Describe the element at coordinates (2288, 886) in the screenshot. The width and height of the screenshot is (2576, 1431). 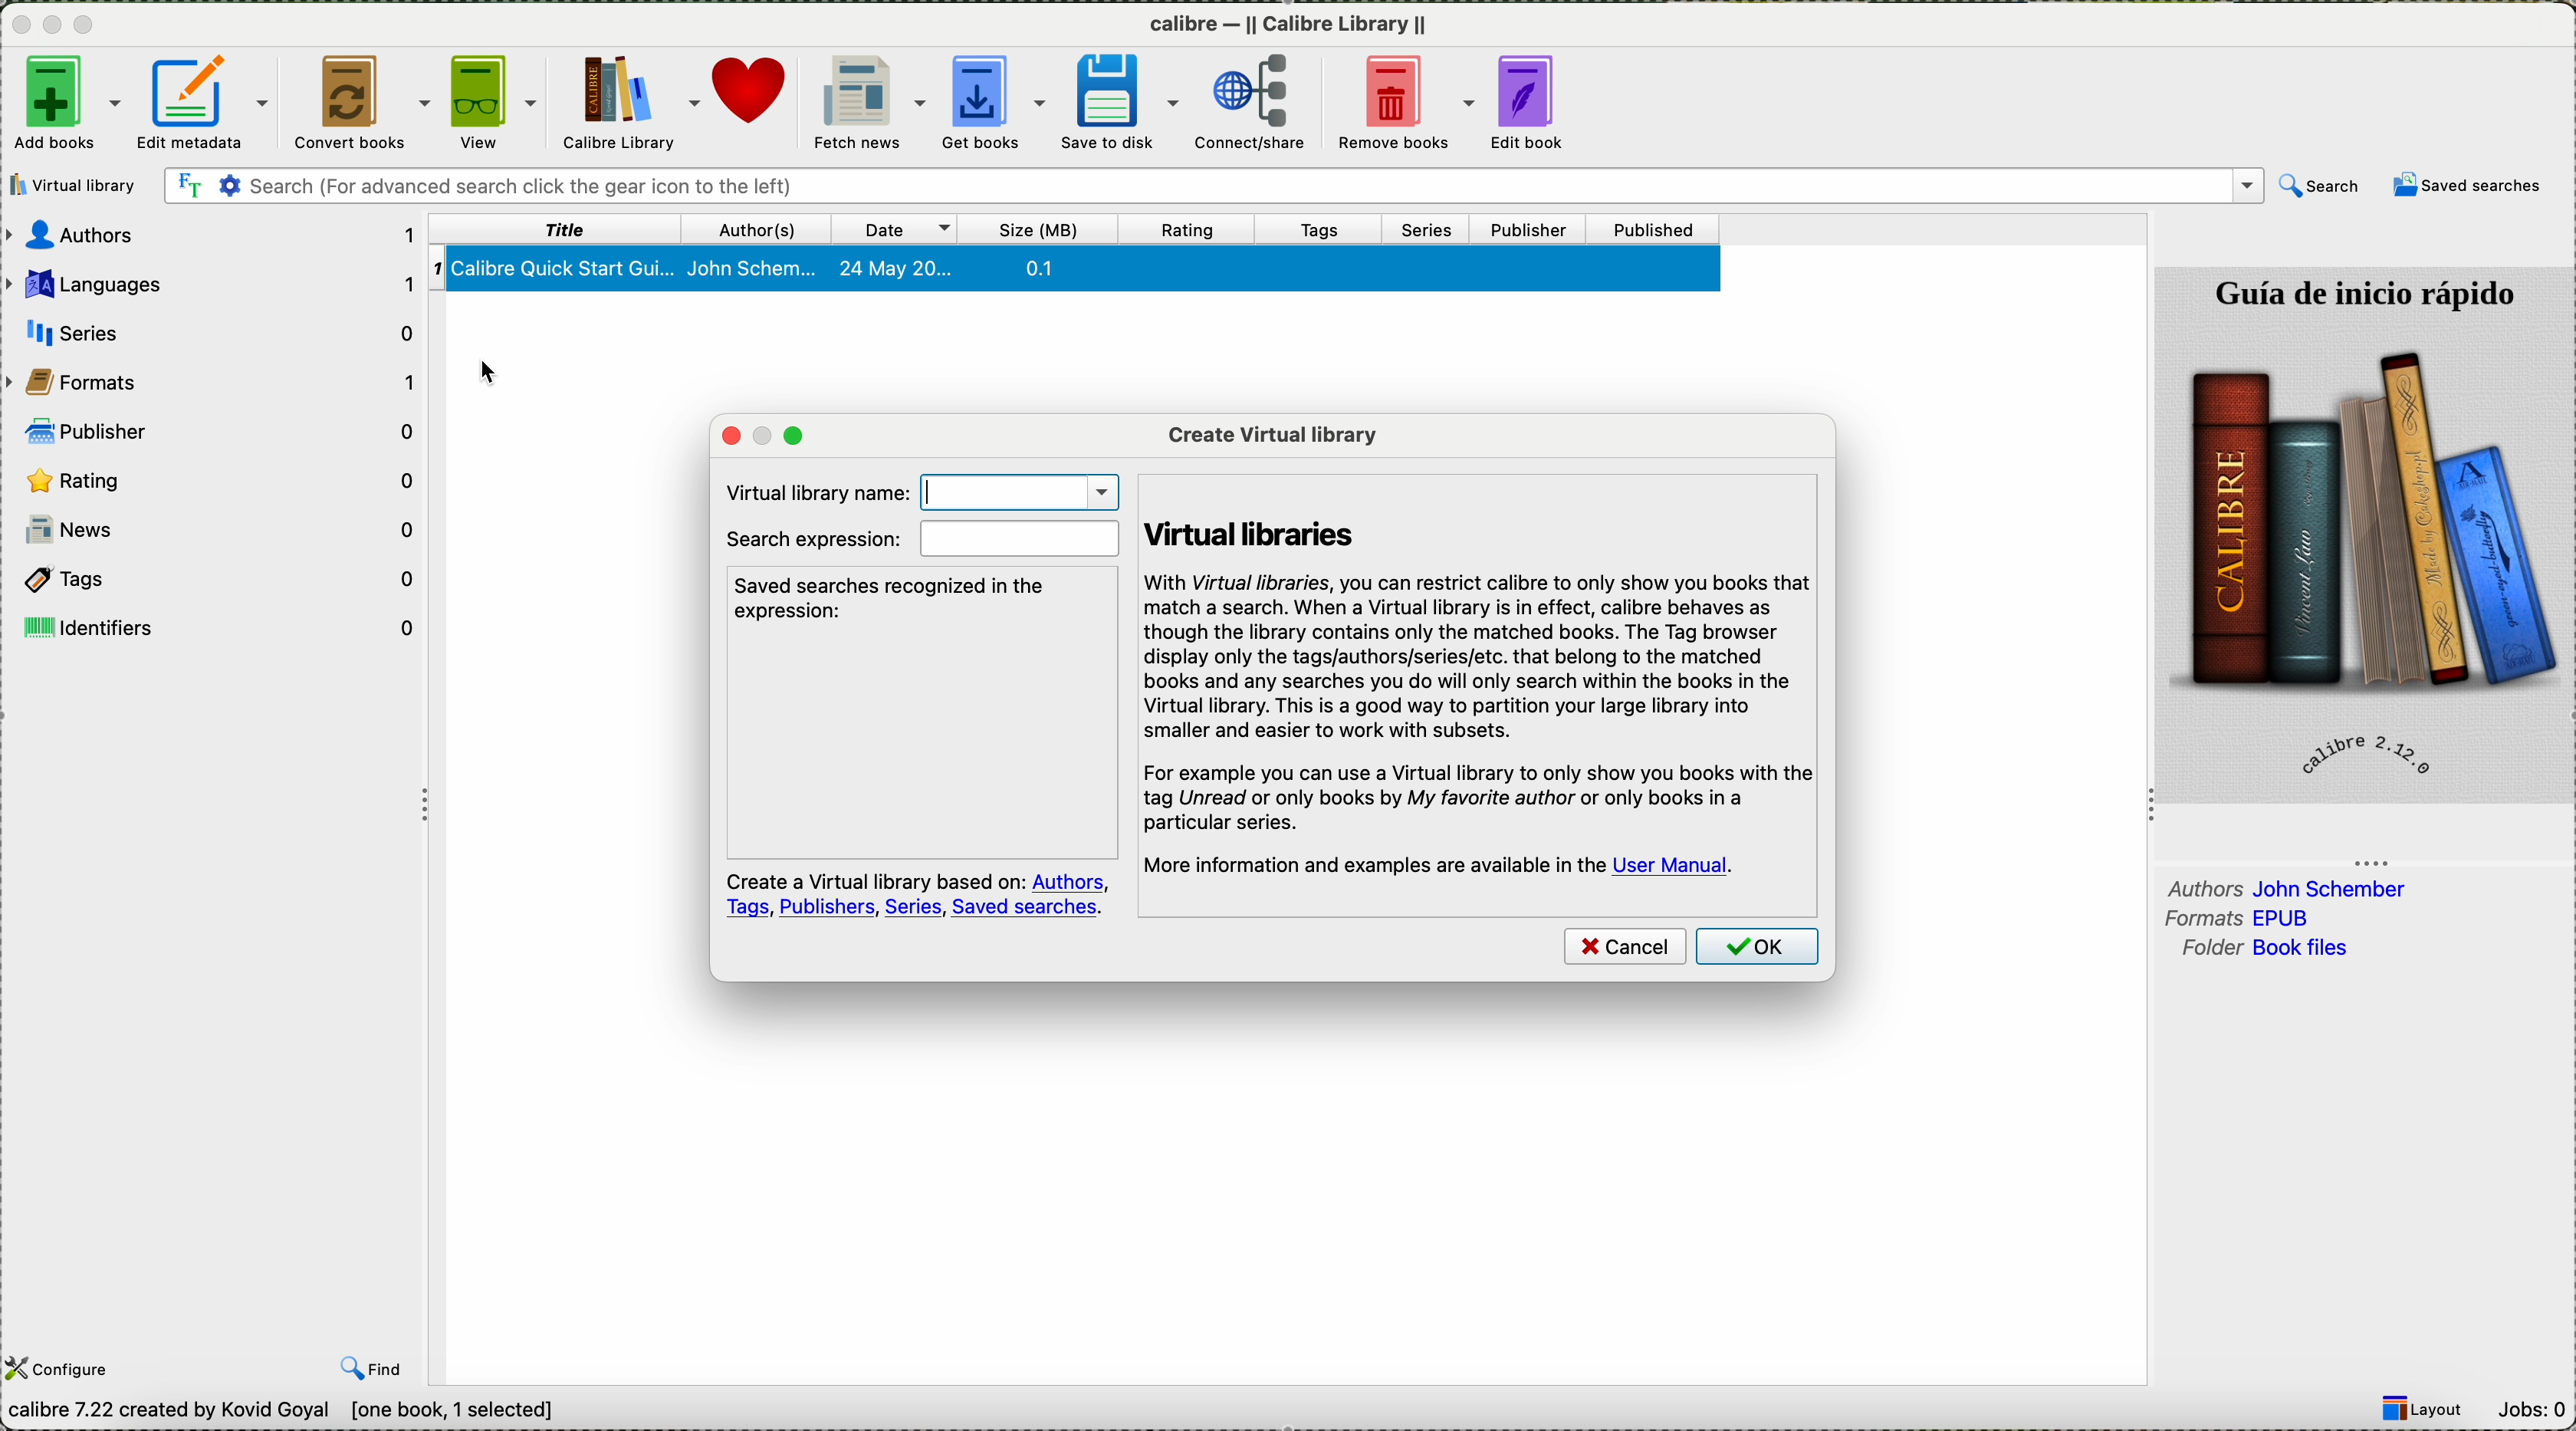
I see `authors` at that location.